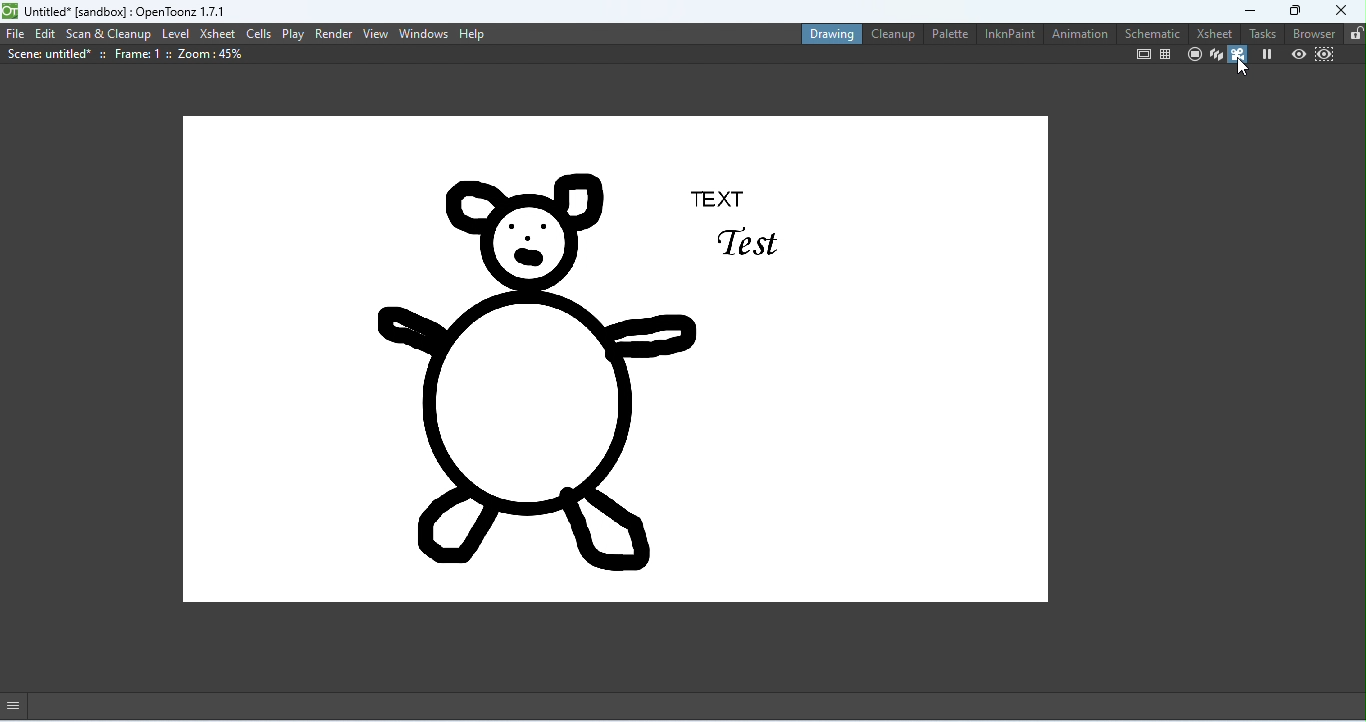 This screenshot has width=1366, height=722. I want to click on scene details, so click(125, 55).